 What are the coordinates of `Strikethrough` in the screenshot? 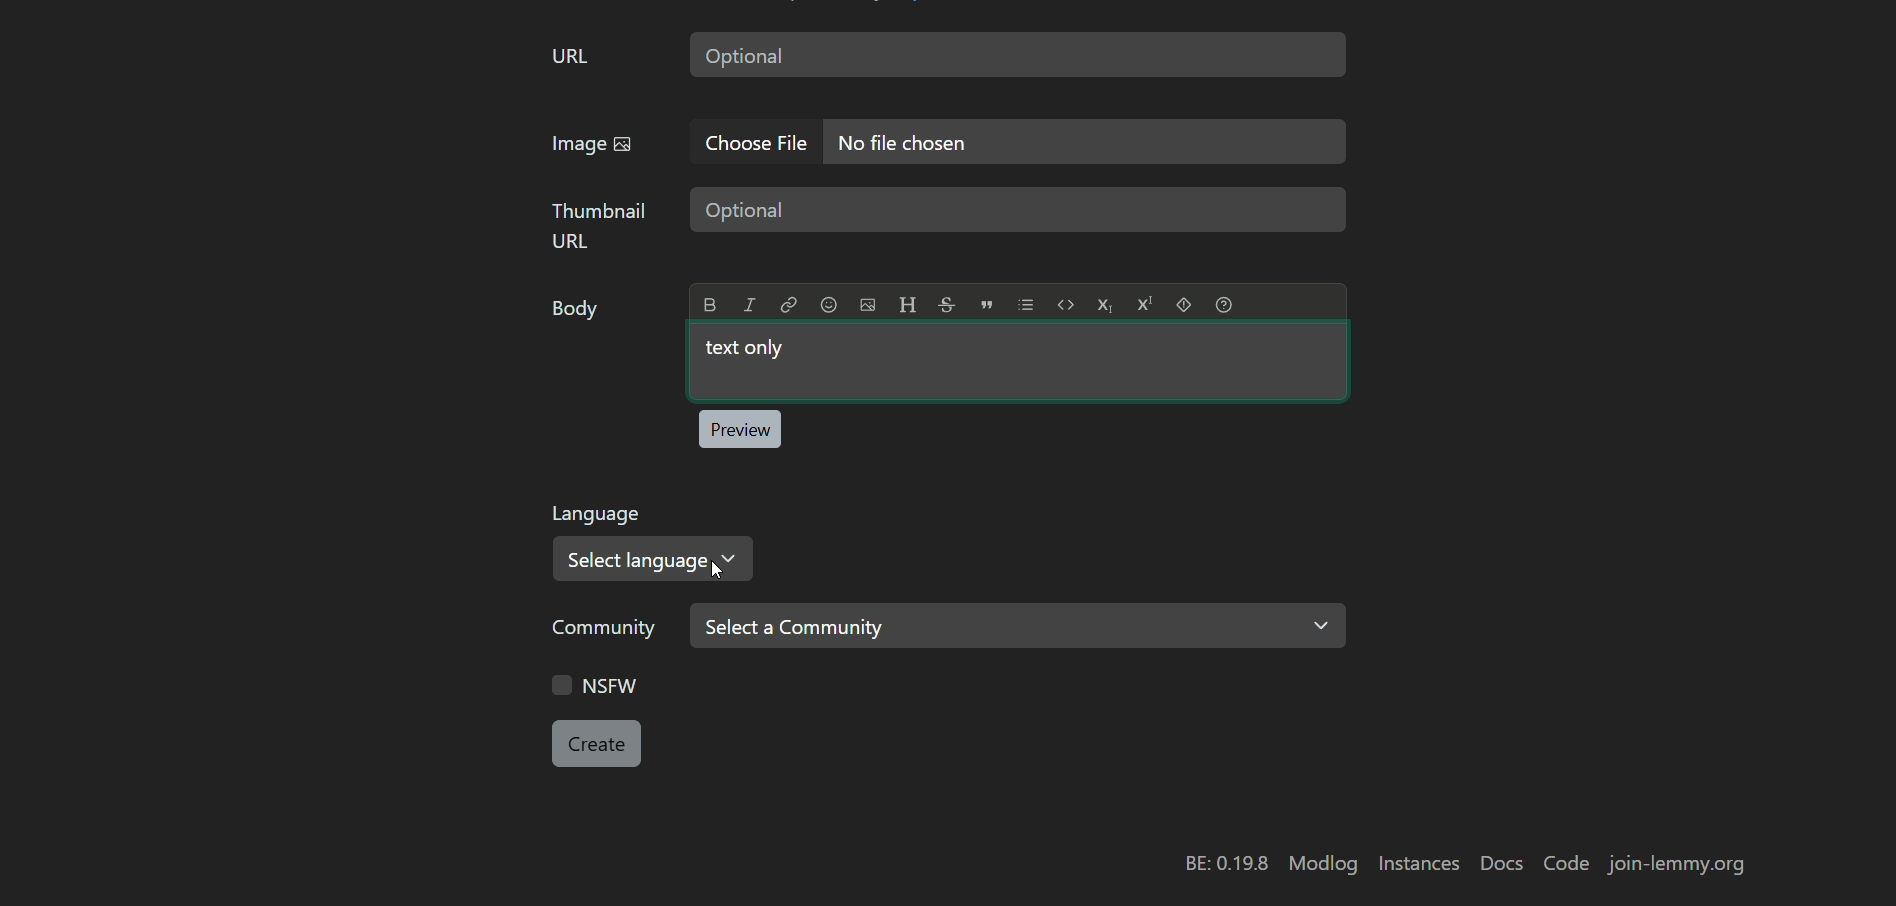 It's located at (947, 303).